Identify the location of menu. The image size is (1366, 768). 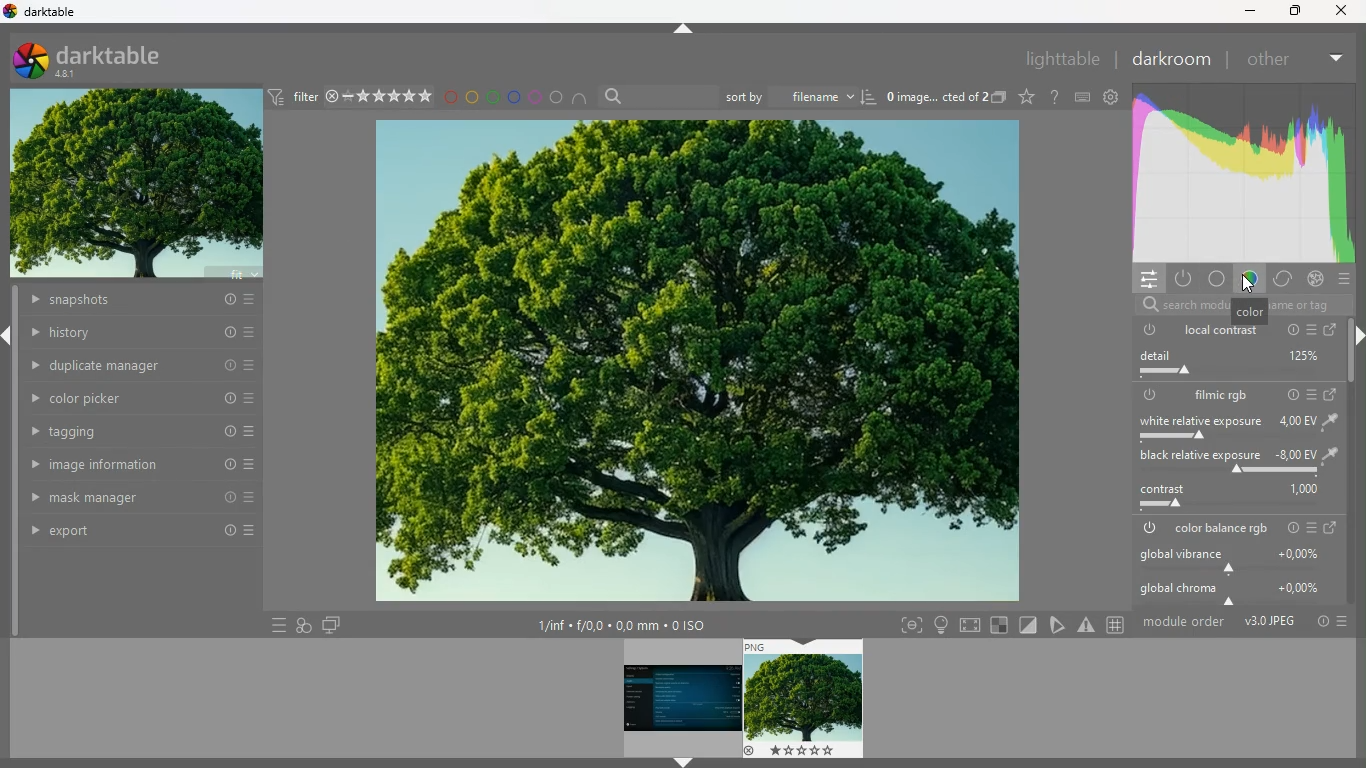
(1313, 394).